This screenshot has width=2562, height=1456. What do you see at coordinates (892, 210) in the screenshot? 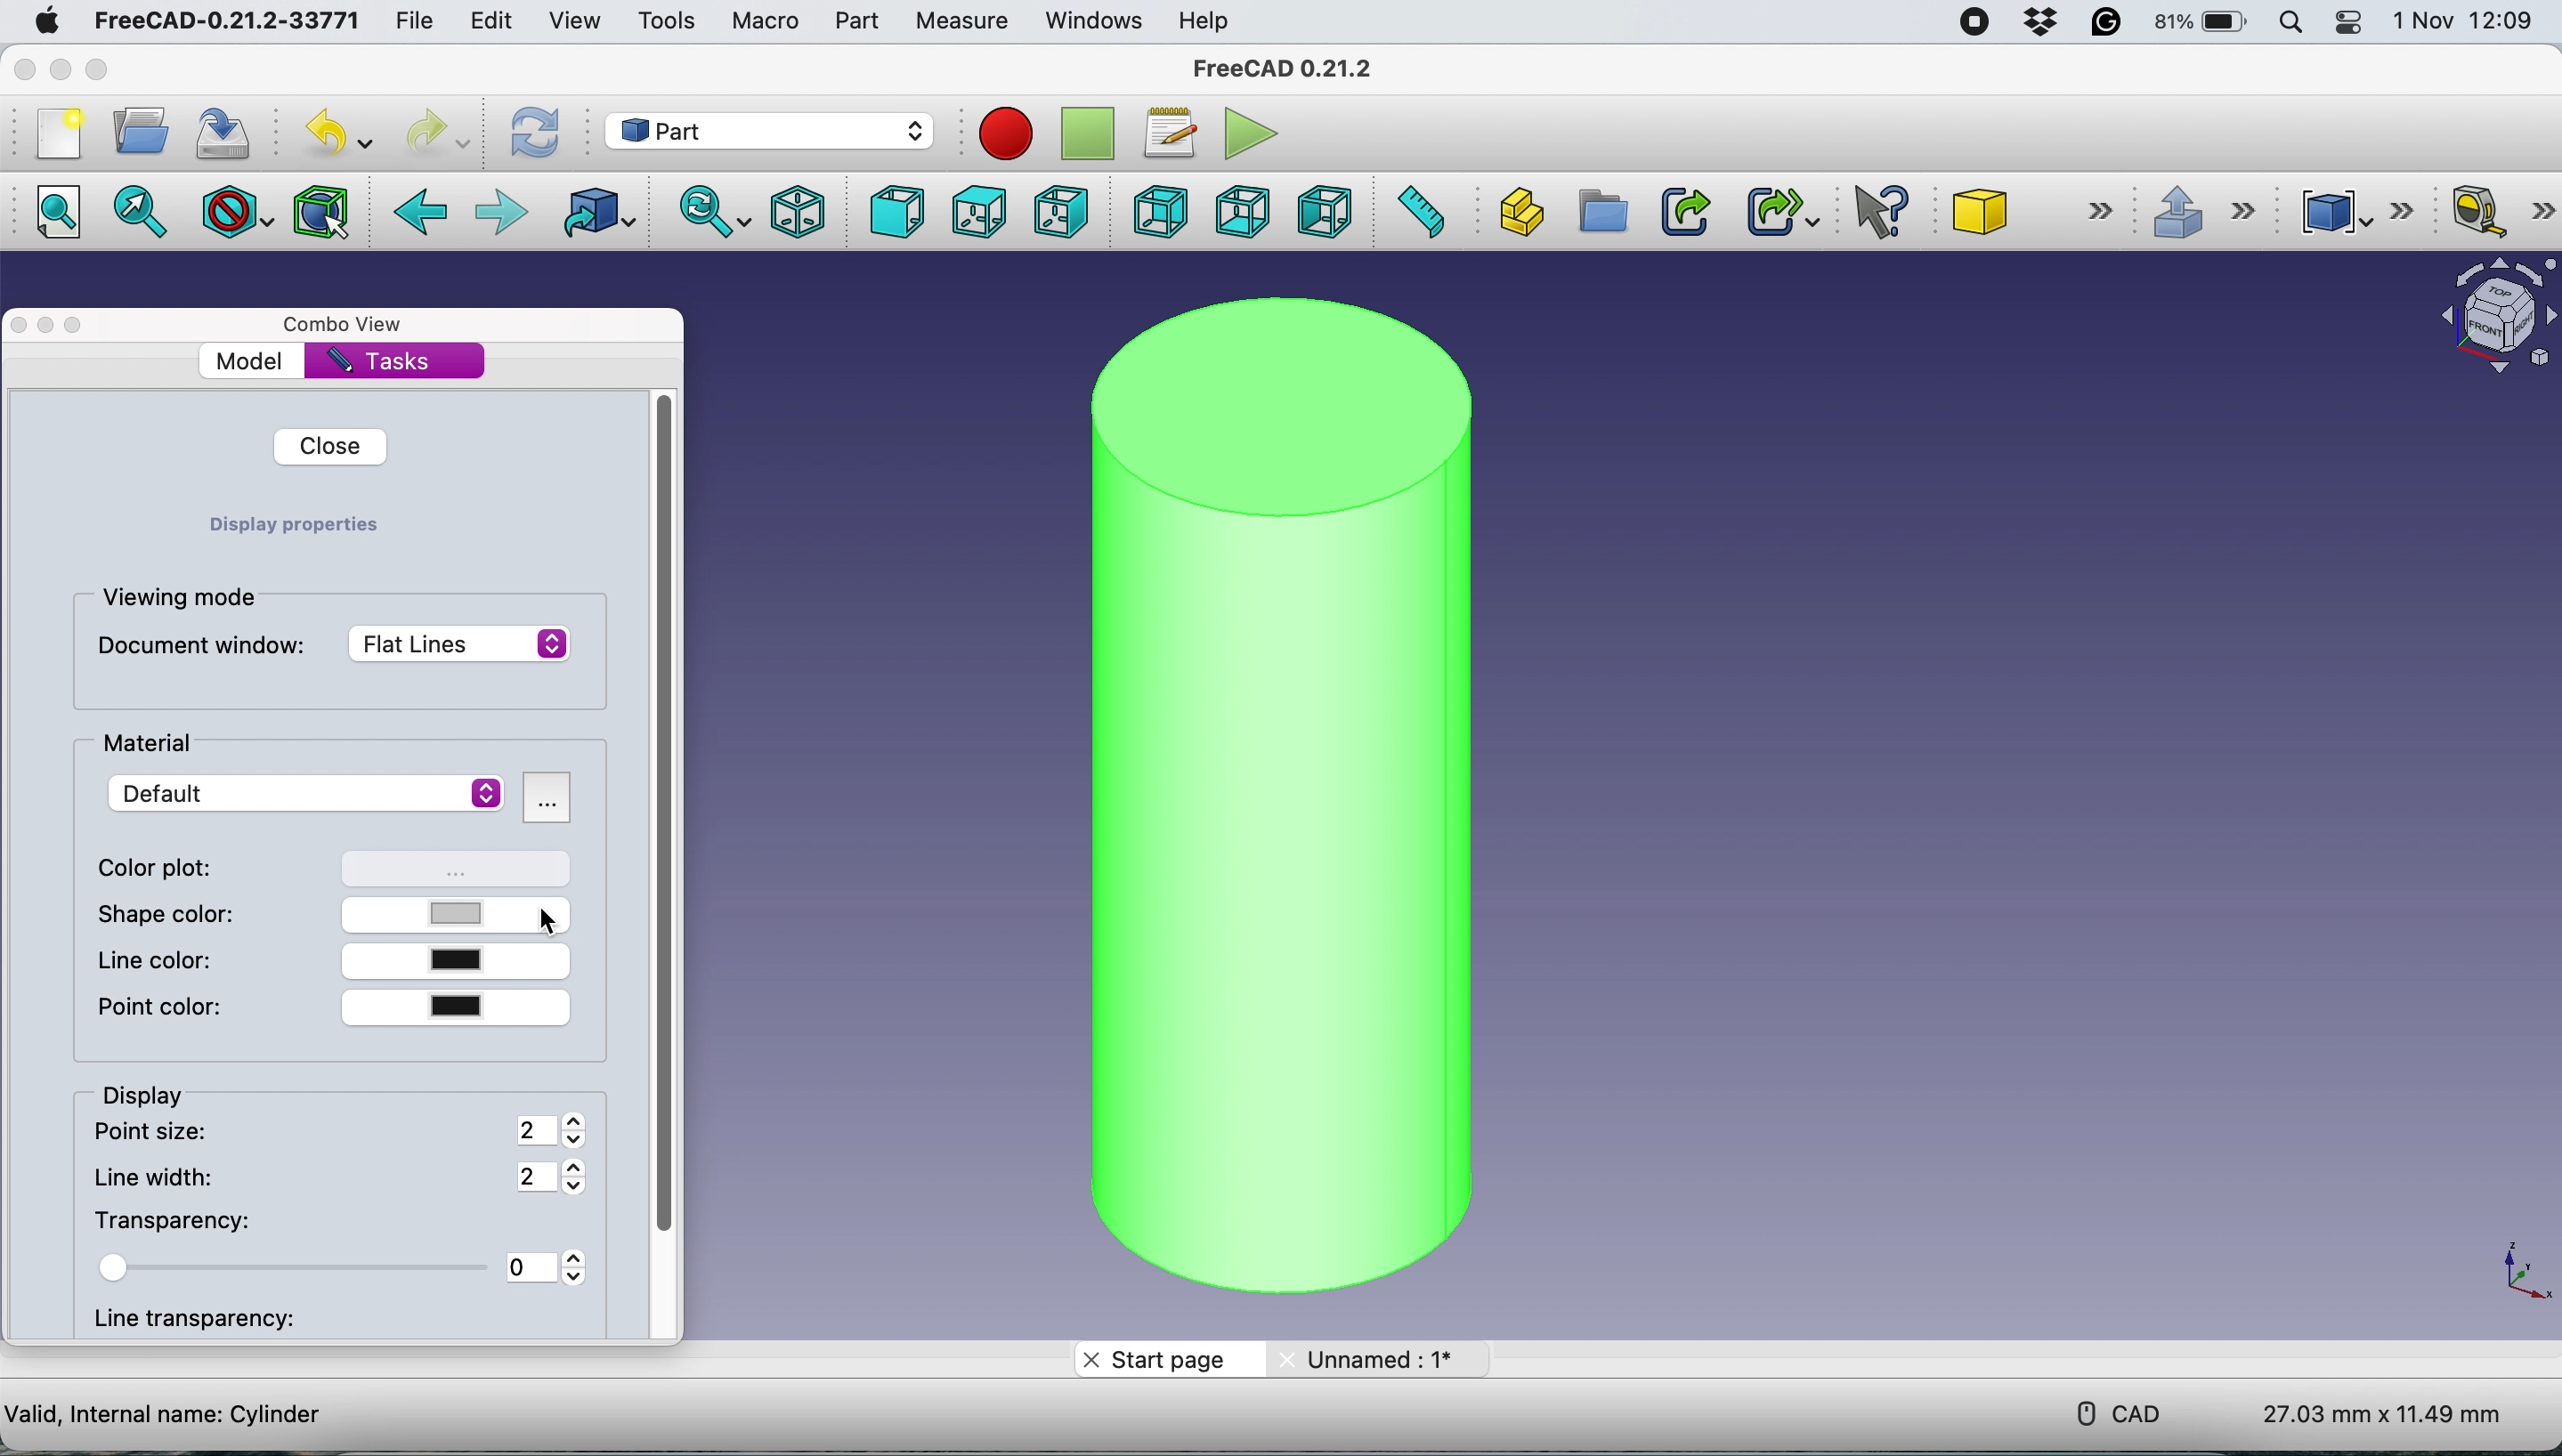
I see `front` at bounding box center [892, 210].